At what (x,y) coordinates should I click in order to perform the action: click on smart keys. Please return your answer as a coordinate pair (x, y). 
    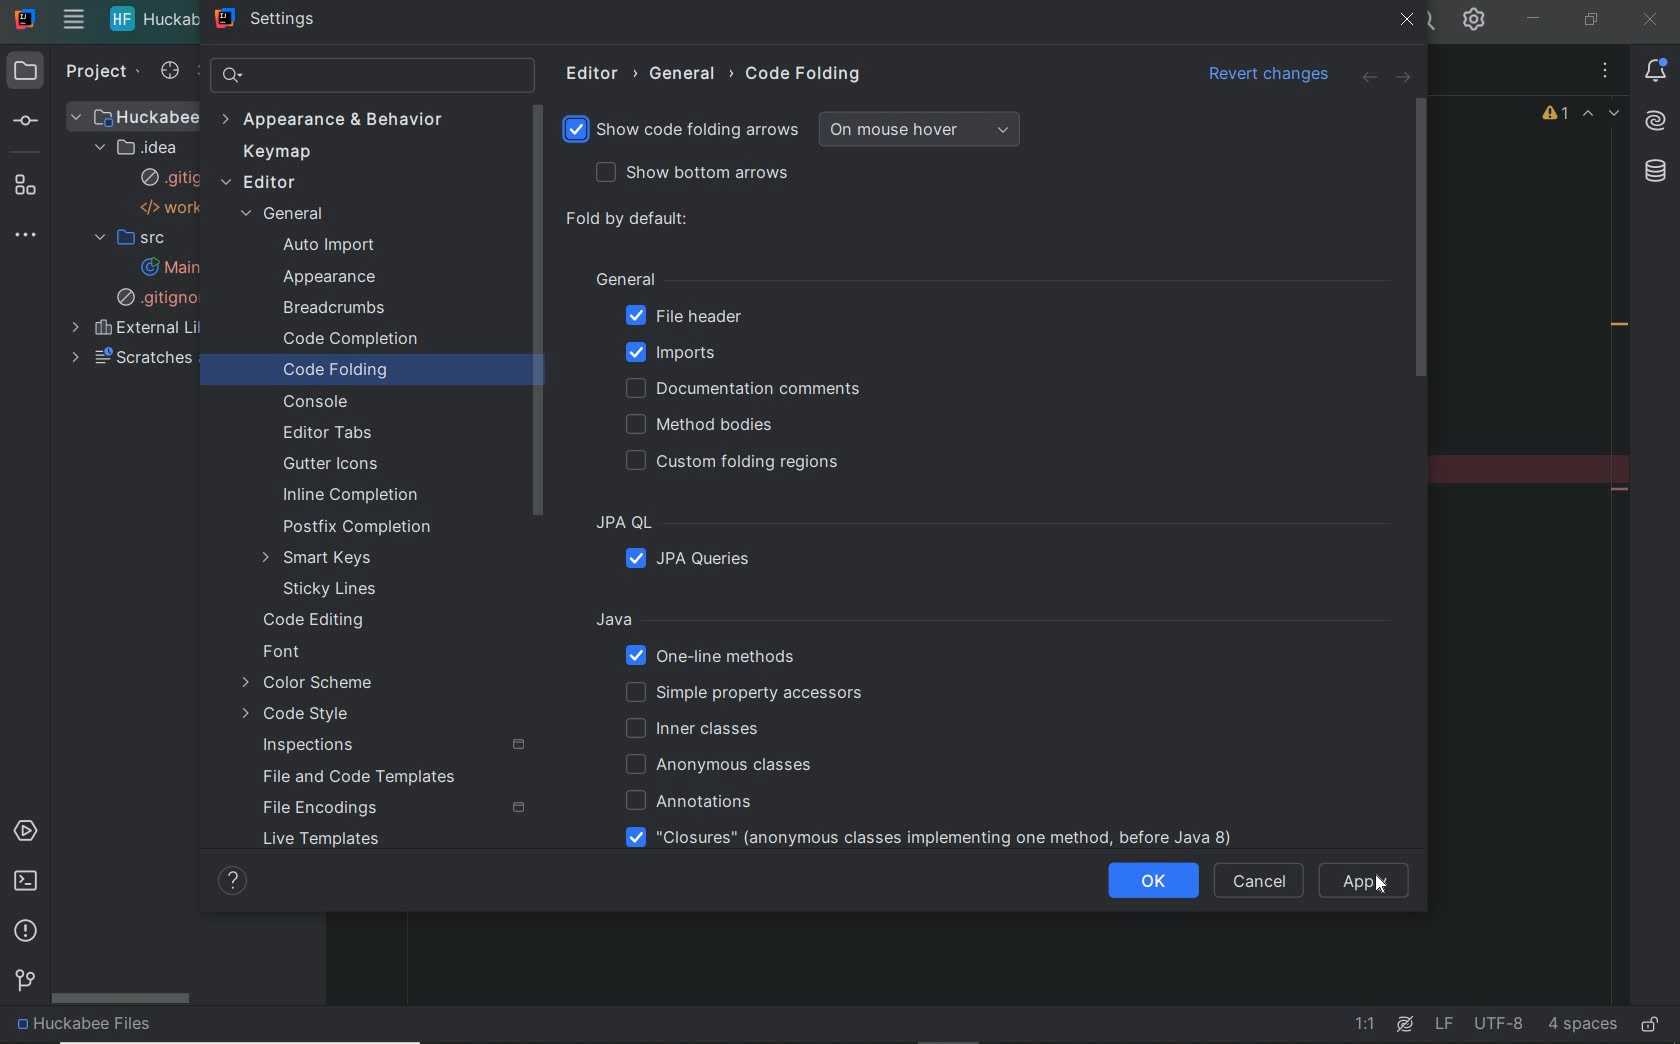
    Looking at the image, I should click on (321, 557).